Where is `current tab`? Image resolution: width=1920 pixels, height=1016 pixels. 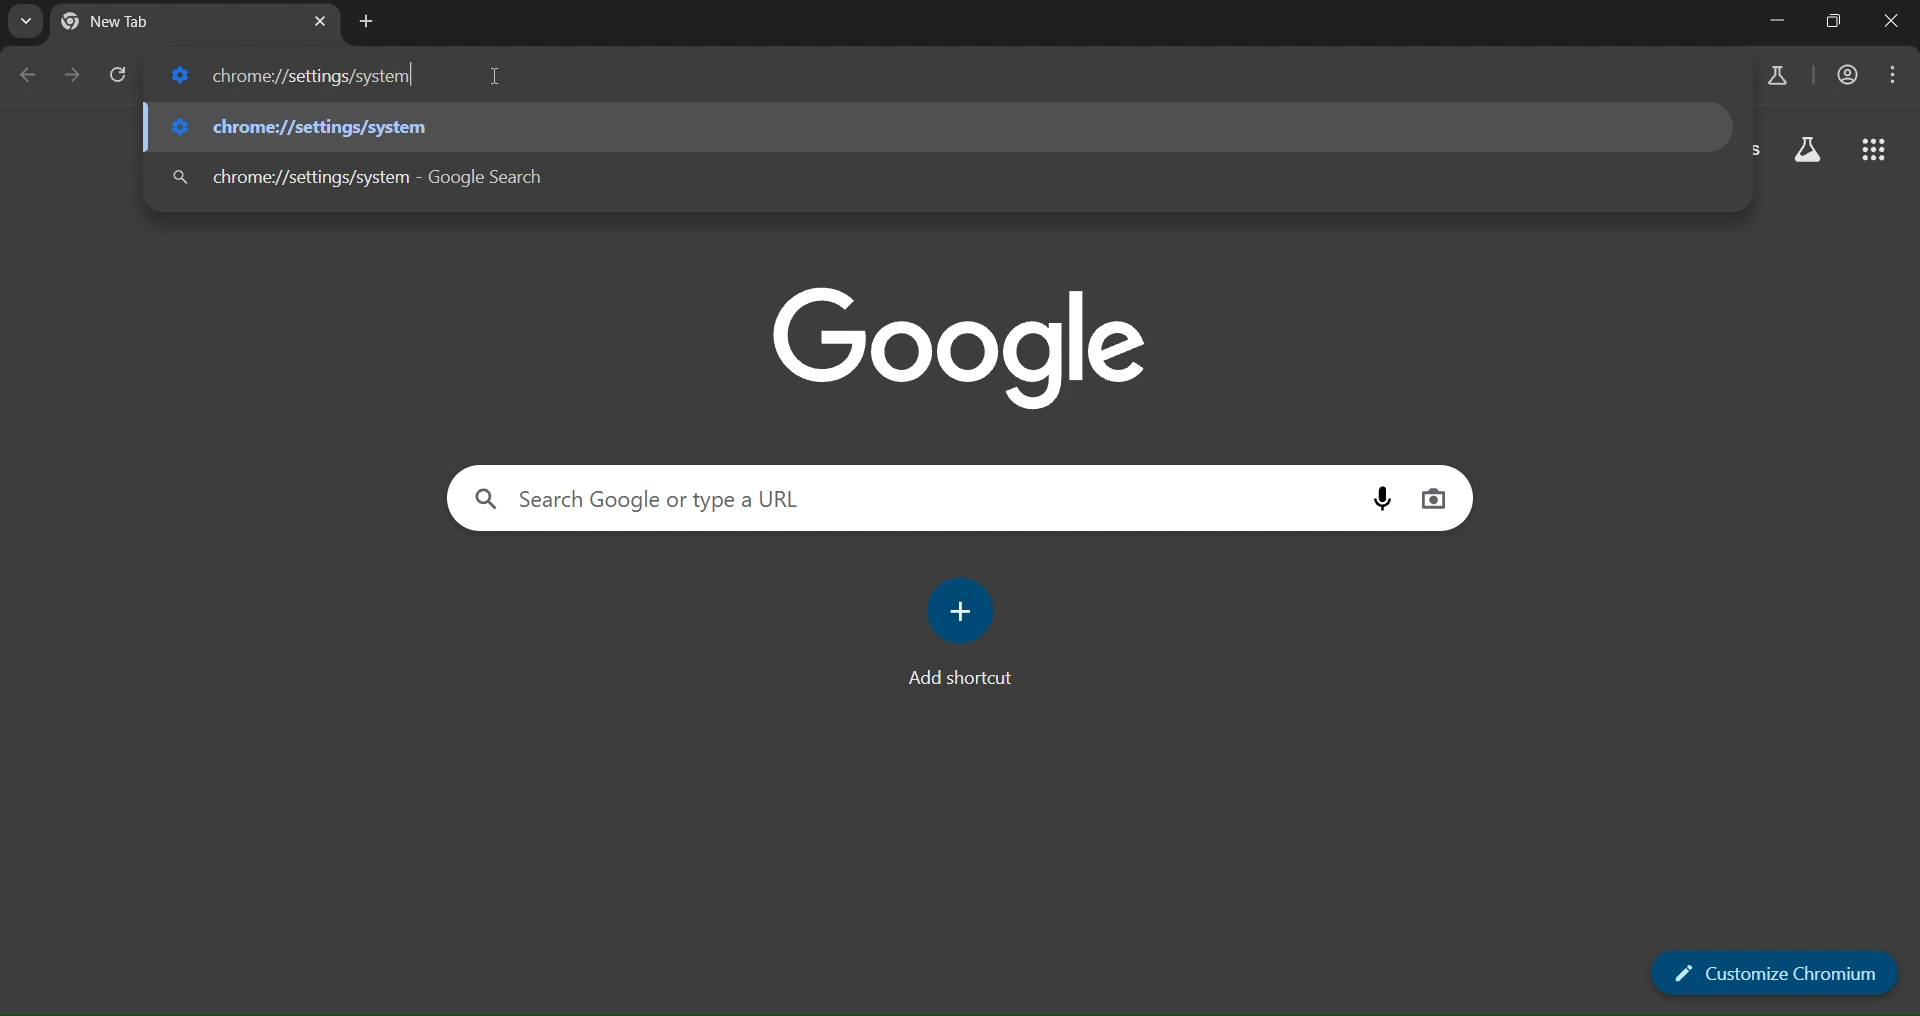
current tab is located at coordinates (154, 23).